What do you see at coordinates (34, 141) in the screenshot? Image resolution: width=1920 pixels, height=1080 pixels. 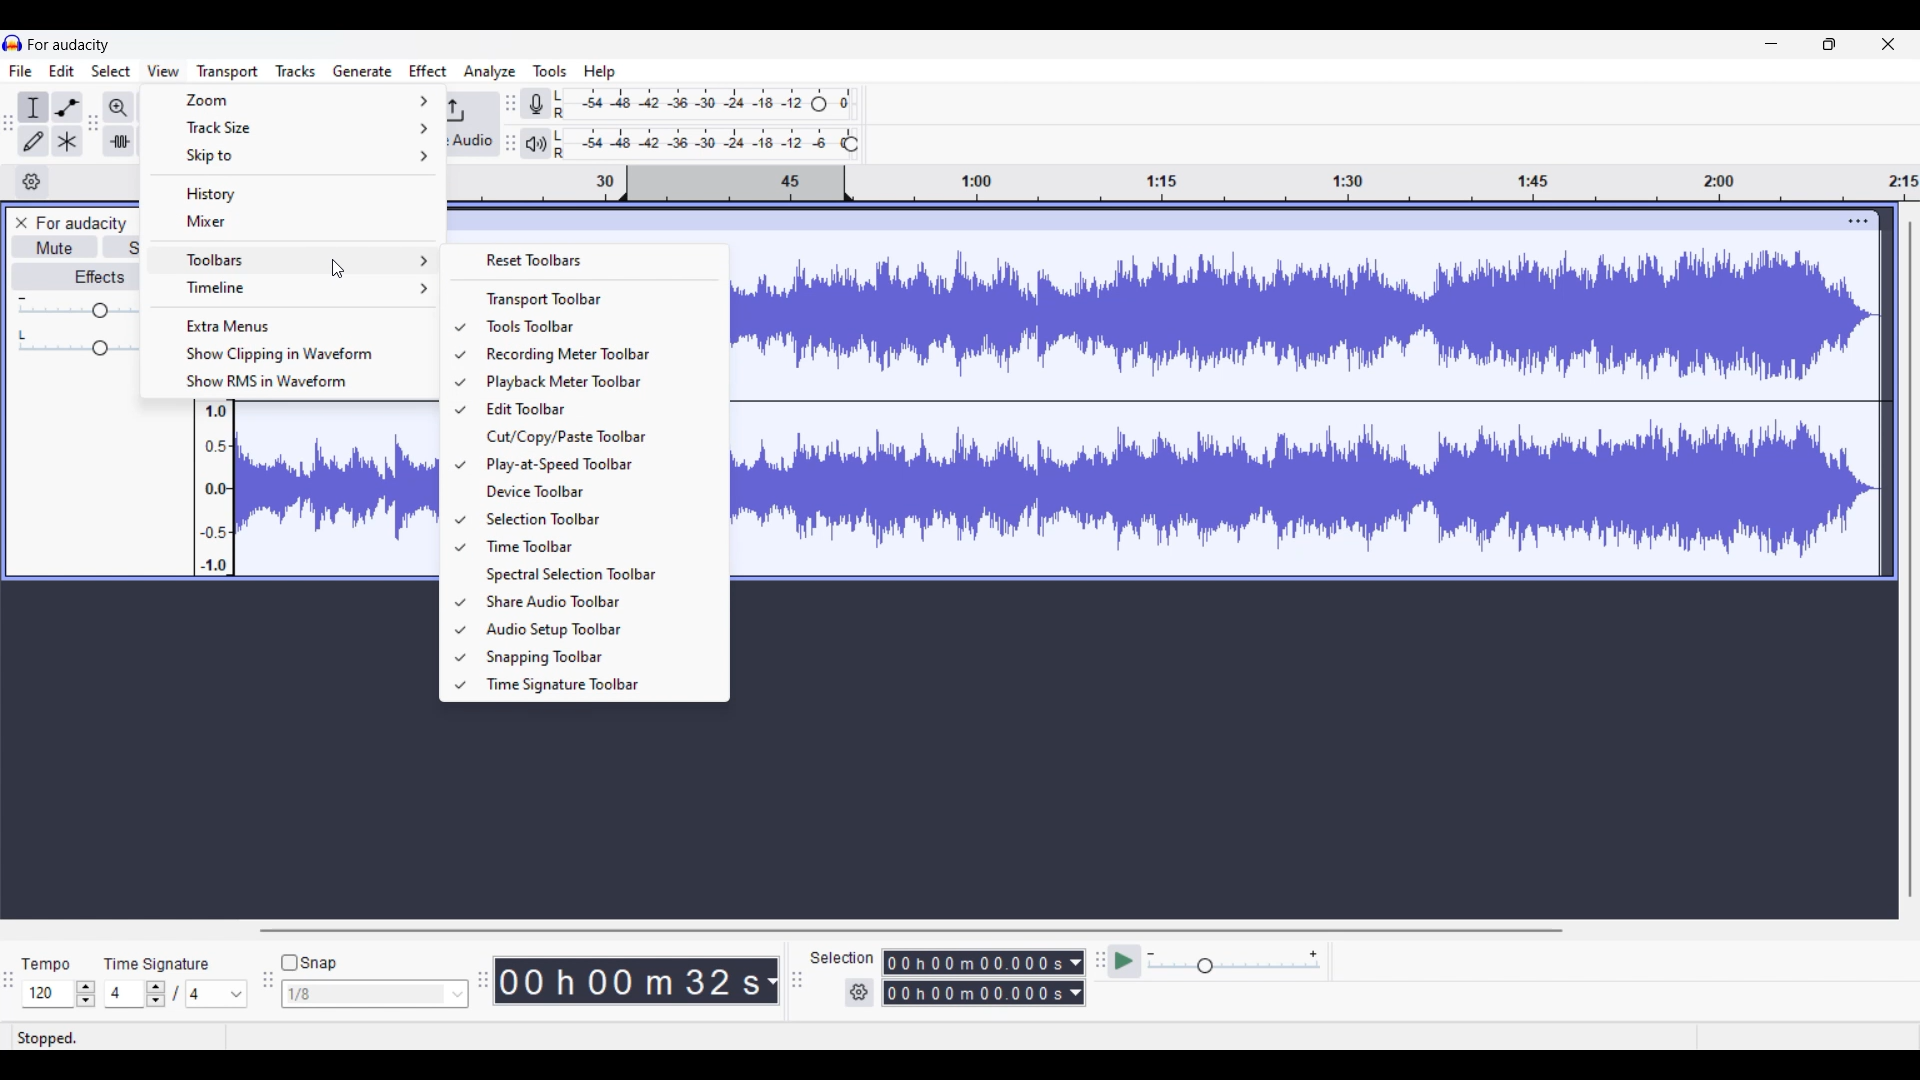 I see `Draw tool` at bounding box center [34, 141].